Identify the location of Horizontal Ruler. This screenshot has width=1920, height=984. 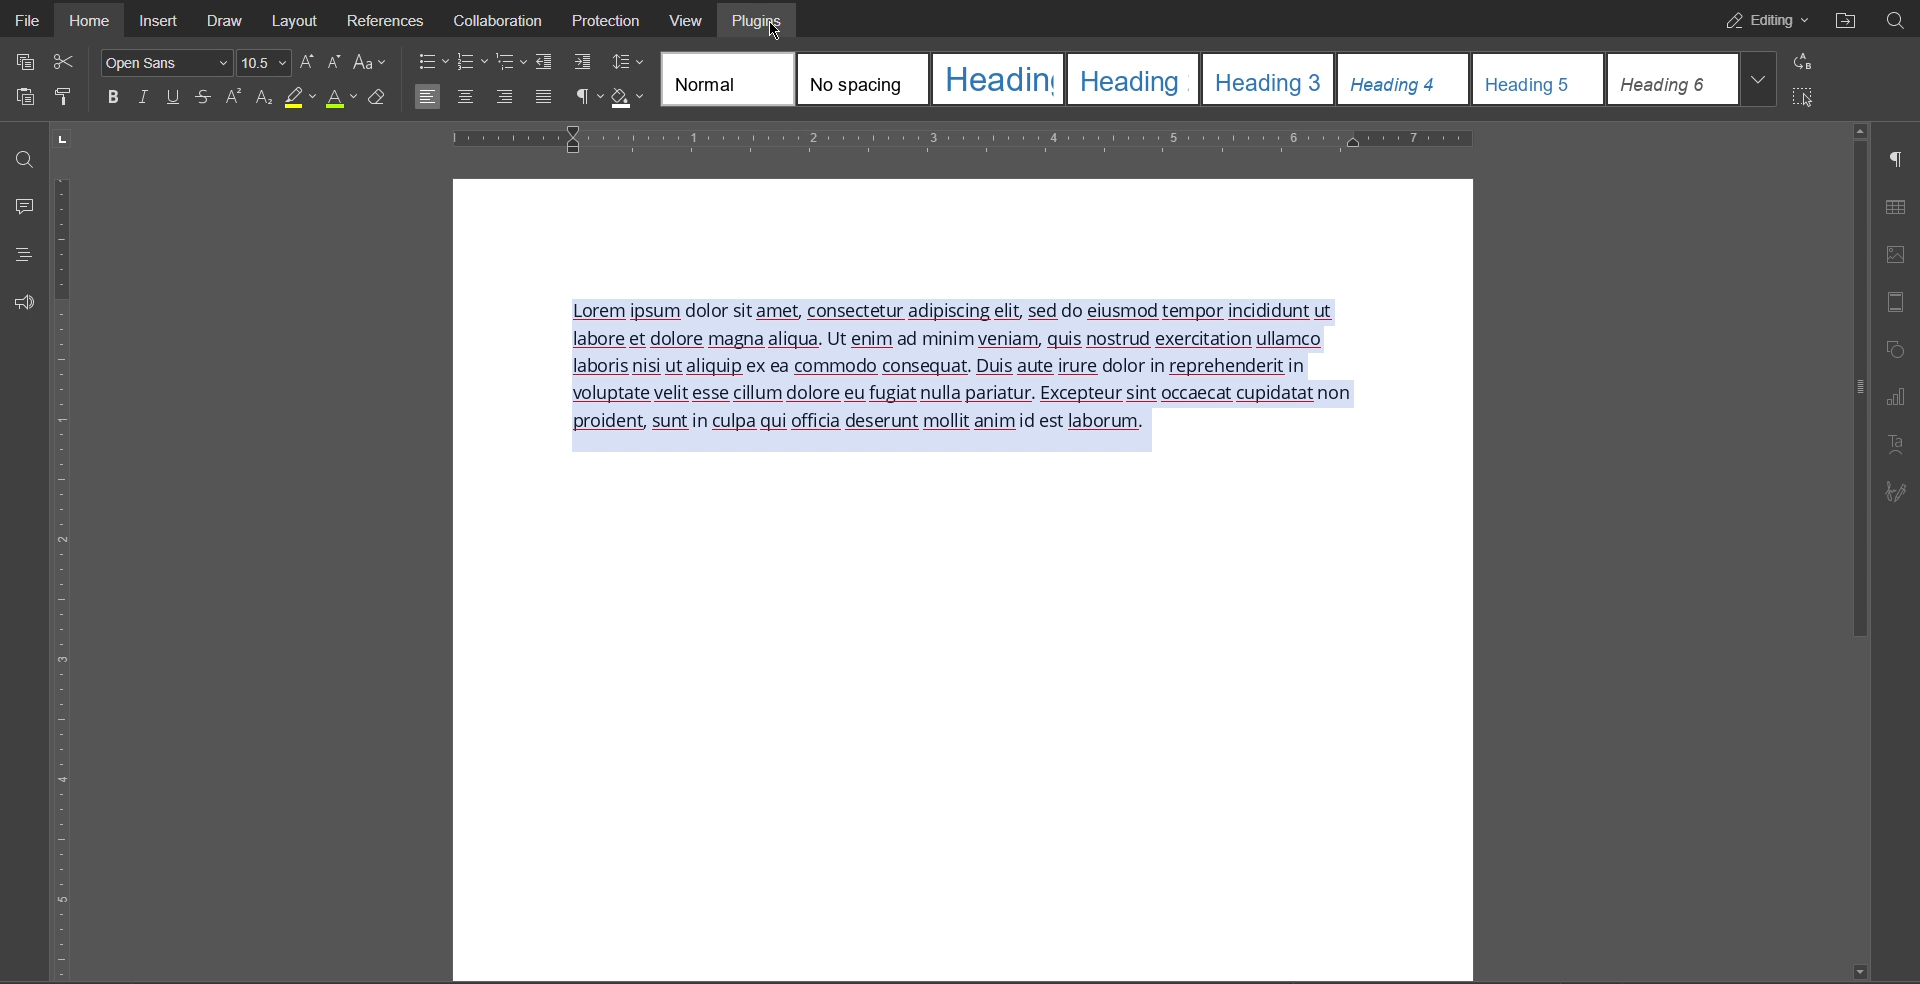
(969, 138).